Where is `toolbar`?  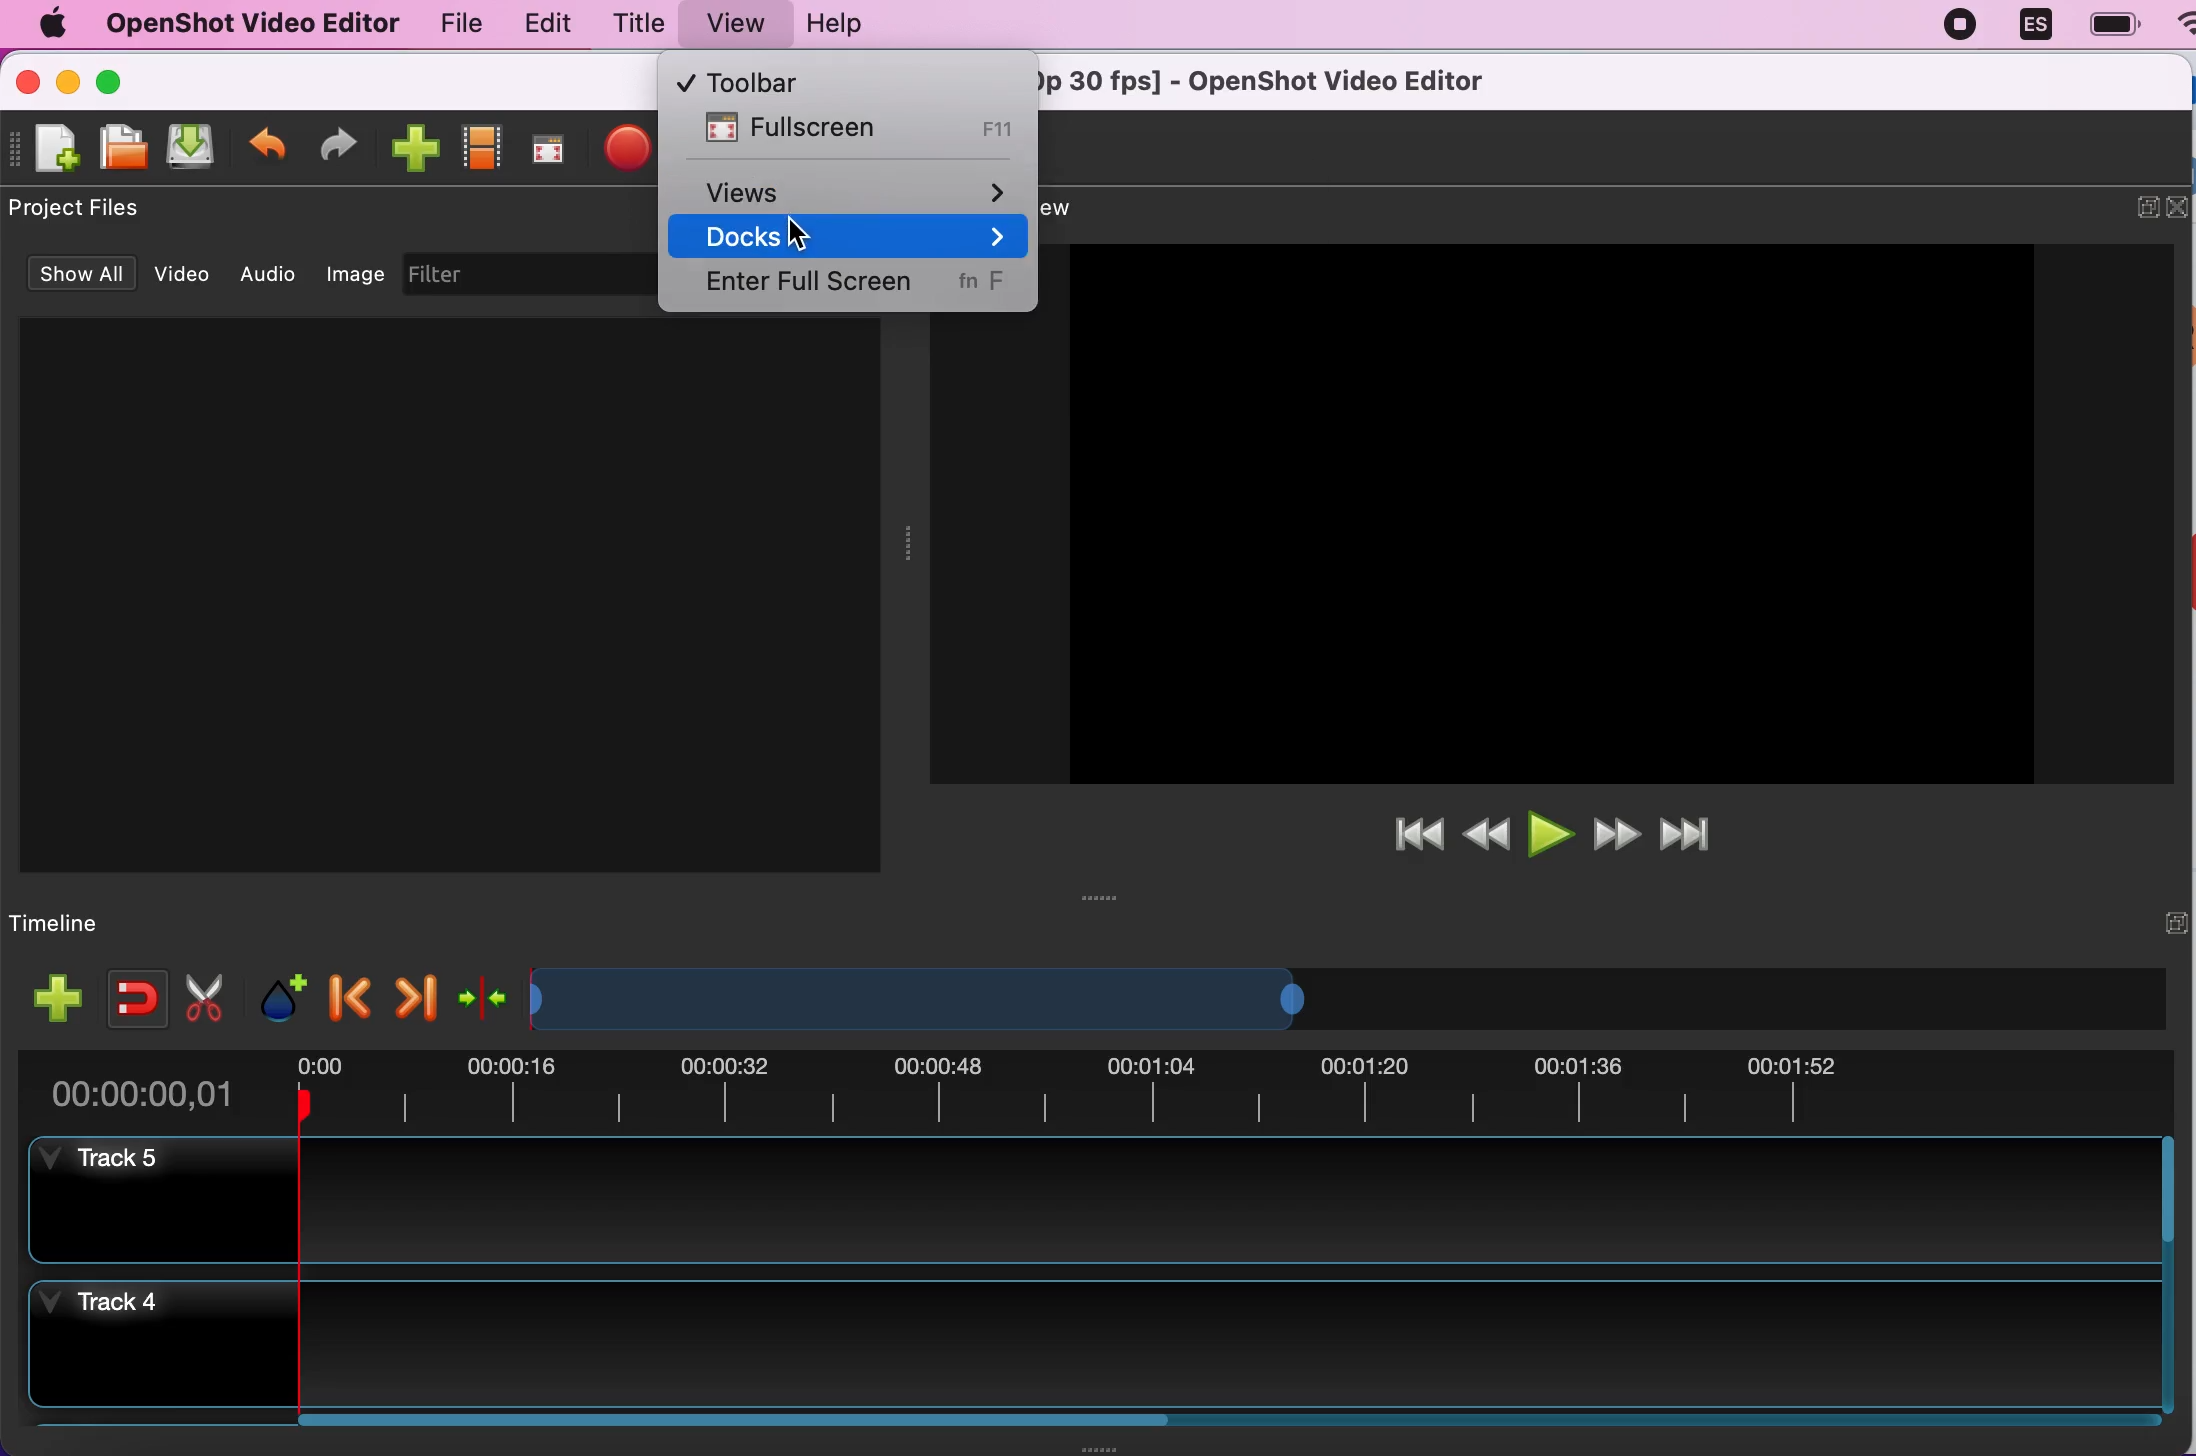 toolbar is located at coordinates (806, 79).